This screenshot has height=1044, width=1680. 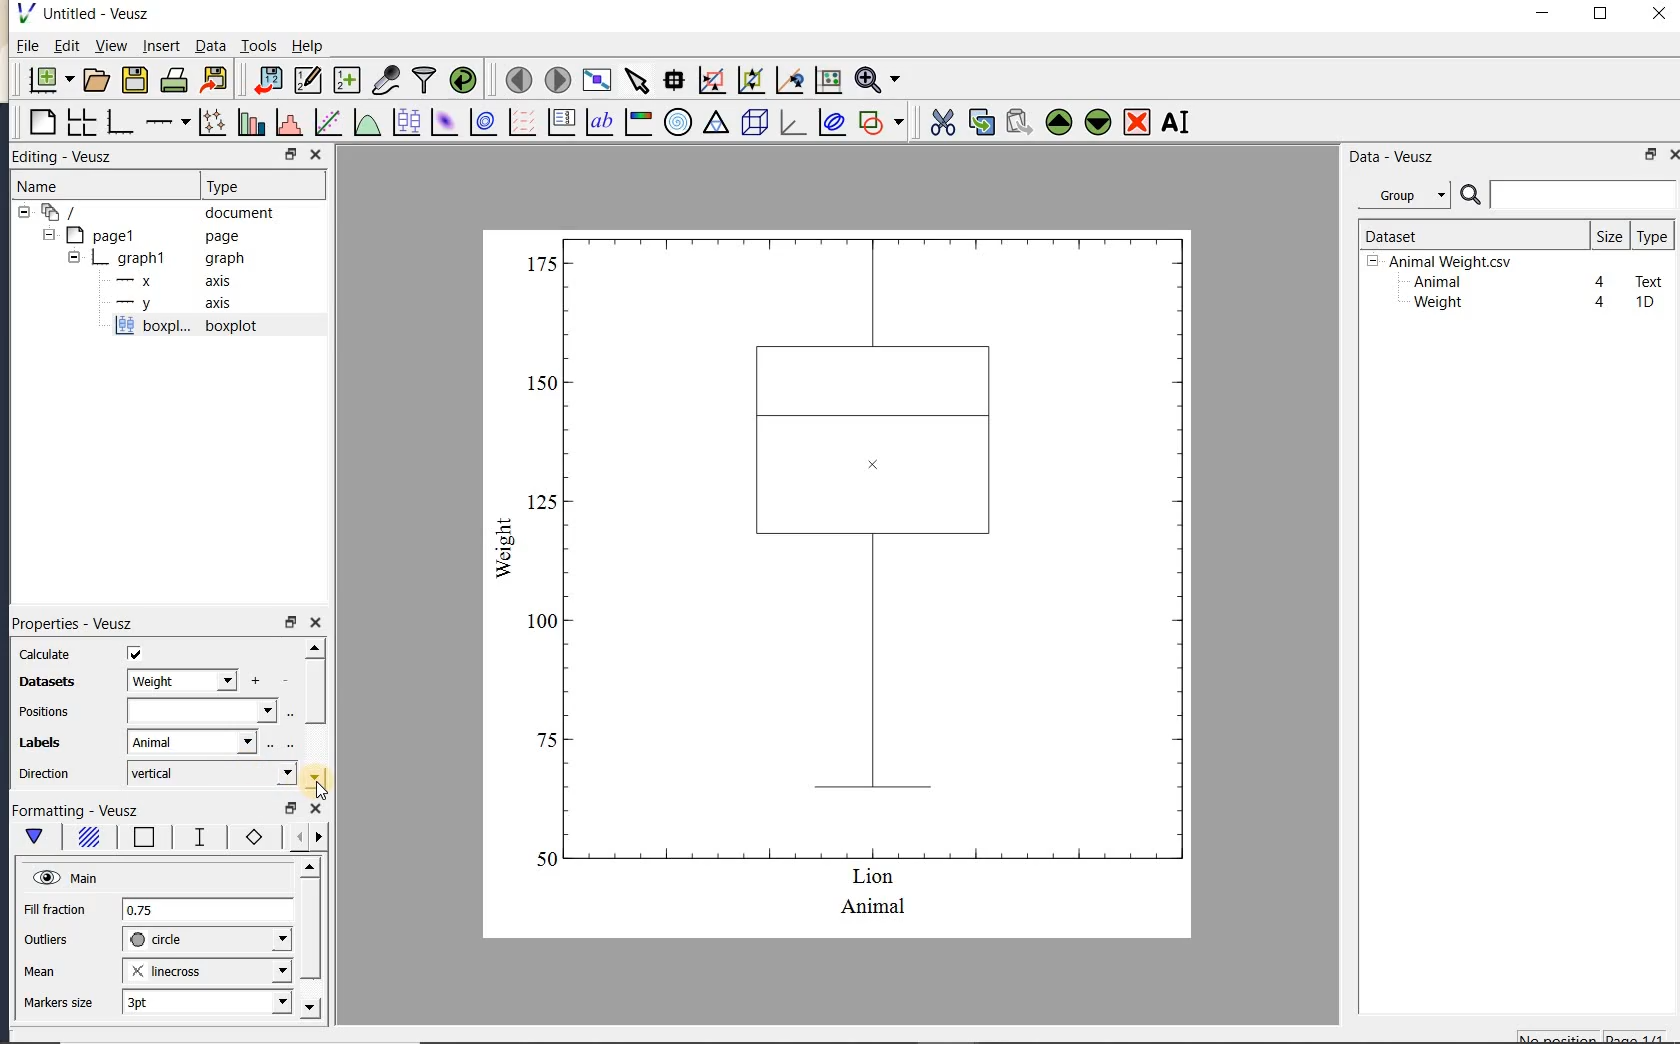 What do you see at coordinates (830, 121) in the screenshot?
I see `plot covariance ellipses` at bounding box center [830, 121].